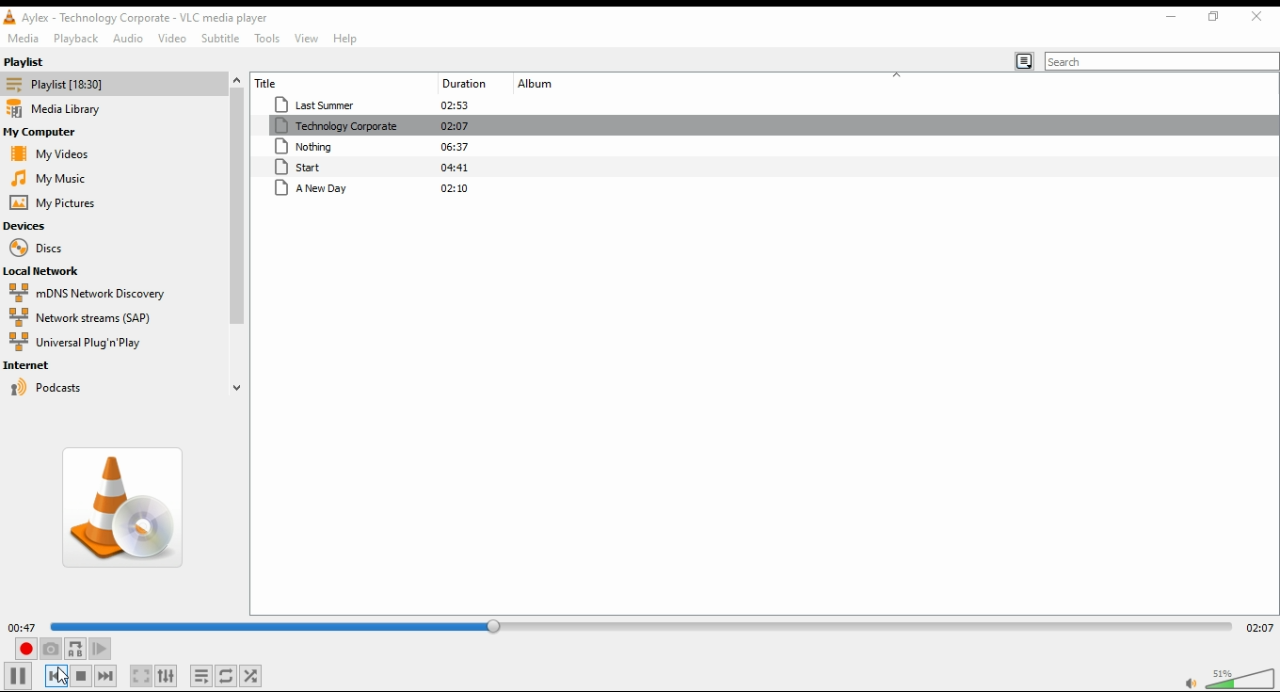 Image resolution: width=1280 pixels, height=692 pixels. I want to click on album, so click(572, 84).